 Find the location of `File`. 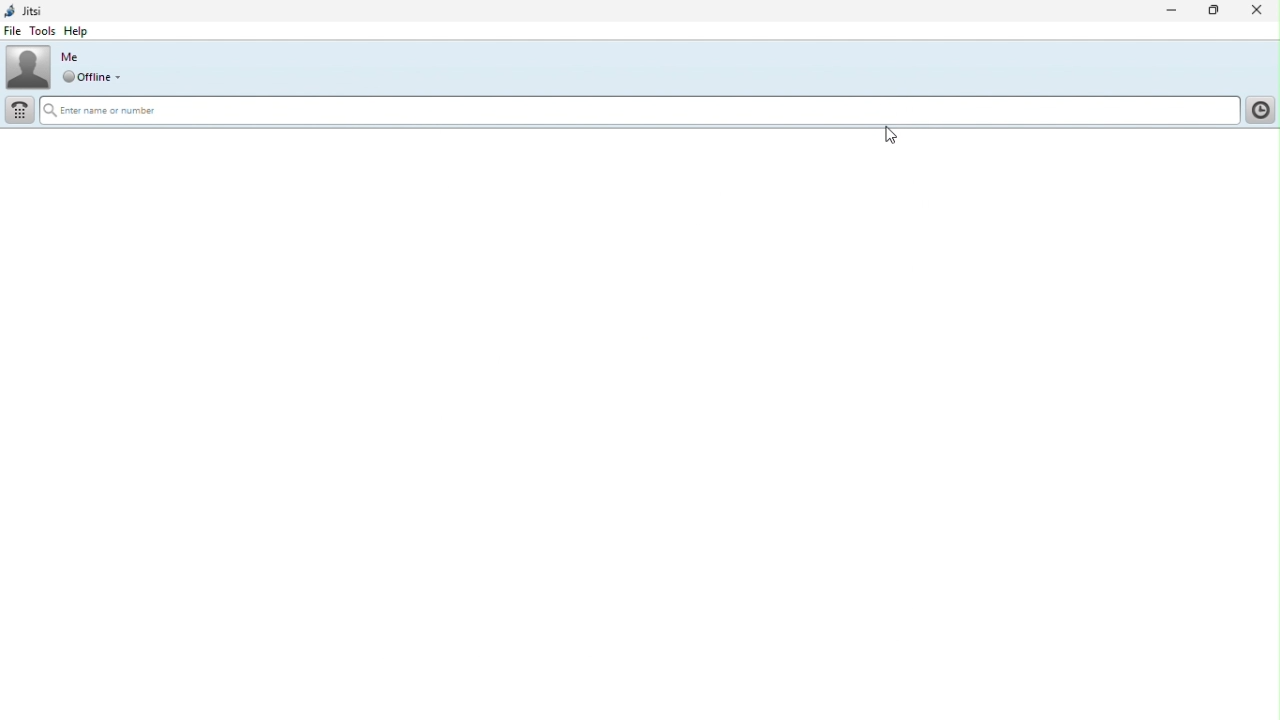

File is located at coordinates (12, 31).